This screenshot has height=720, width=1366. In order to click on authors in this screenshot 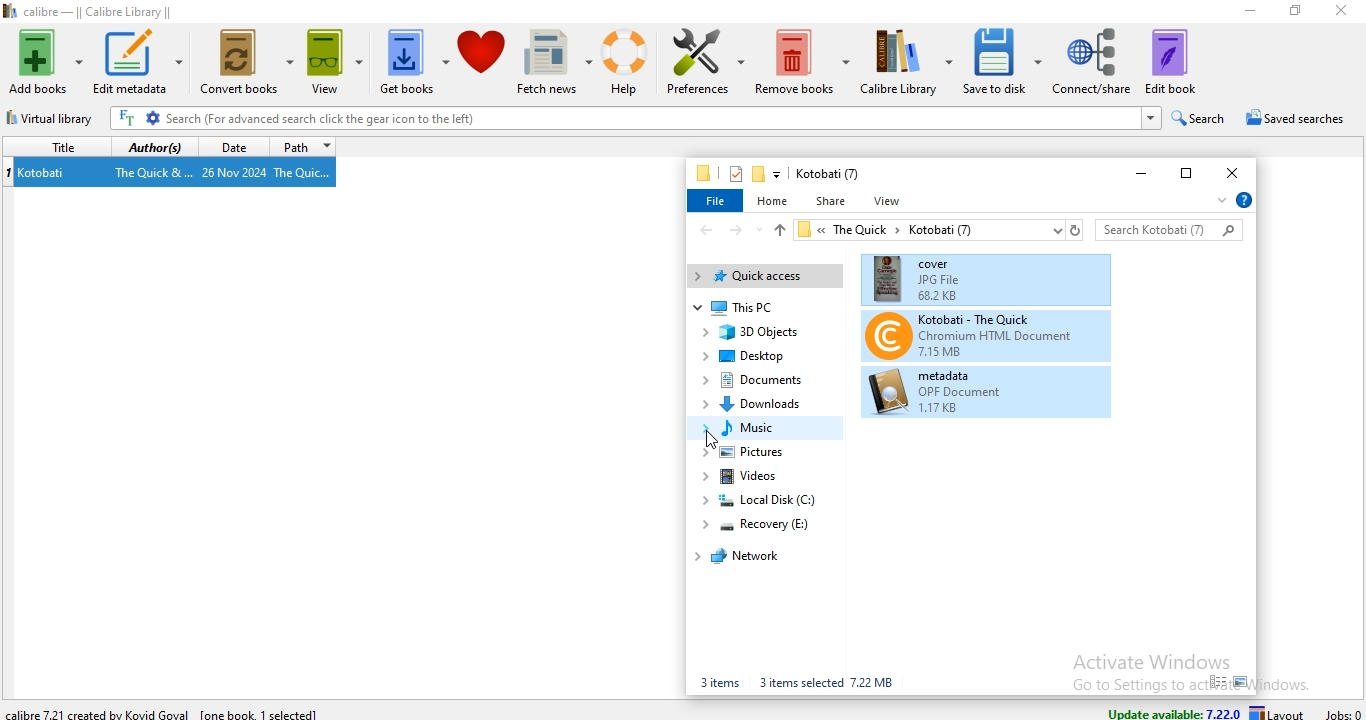, I will do `click(154, 147)`.